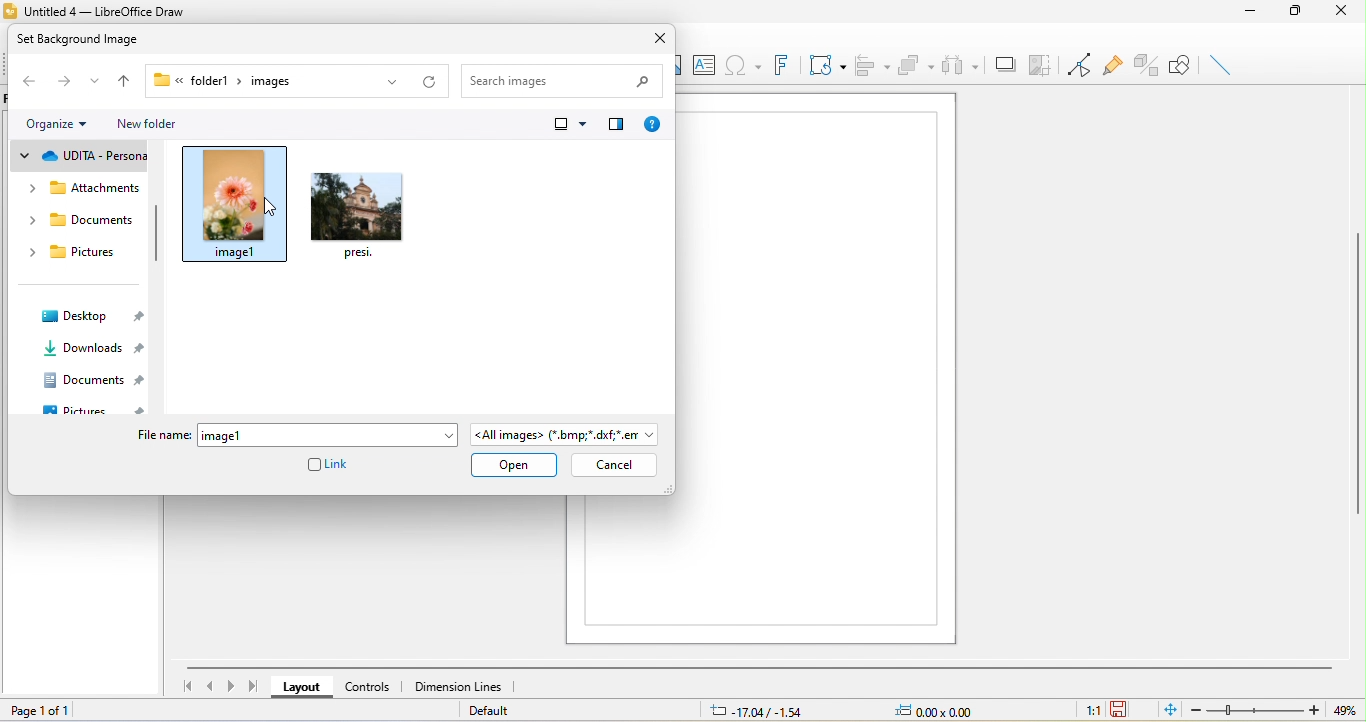 This screenshot has height=722, width=1366. I want to click on select at least three object to distribute, so click(963, 66).